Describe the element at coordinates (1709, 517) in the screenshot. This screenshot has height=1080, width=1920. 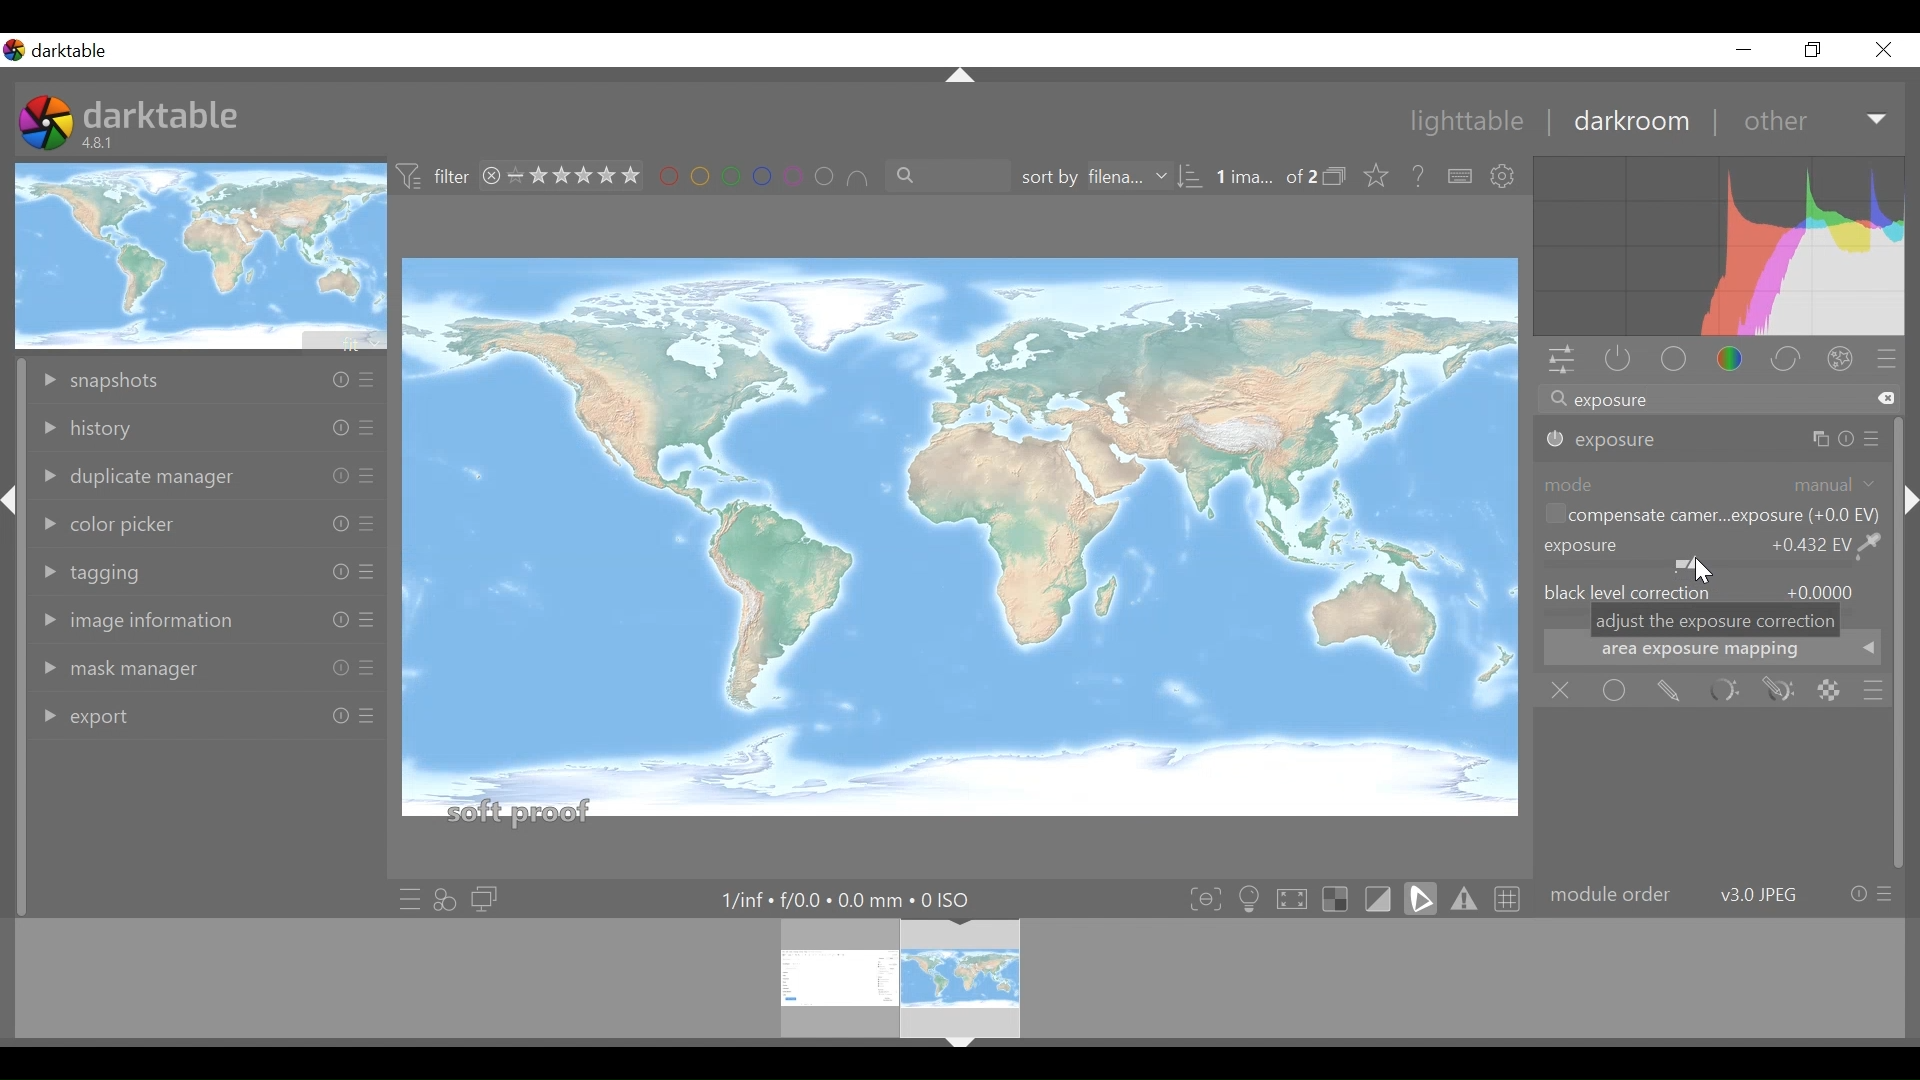
I see `automatically remove the camera bias` at that location.